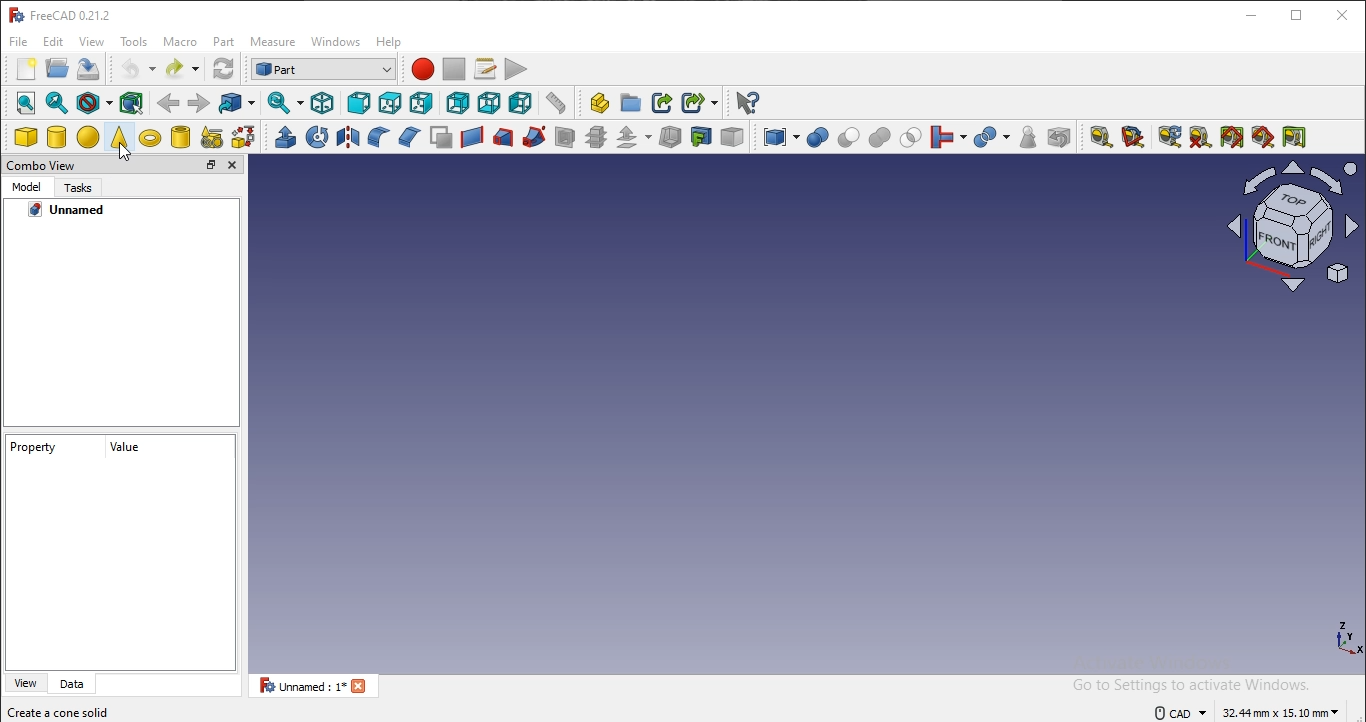 The image size is (1366, 722). Describe the element at coordinates (1346, 645) in the screenshot. I see `coordinate axis icon` at that location.